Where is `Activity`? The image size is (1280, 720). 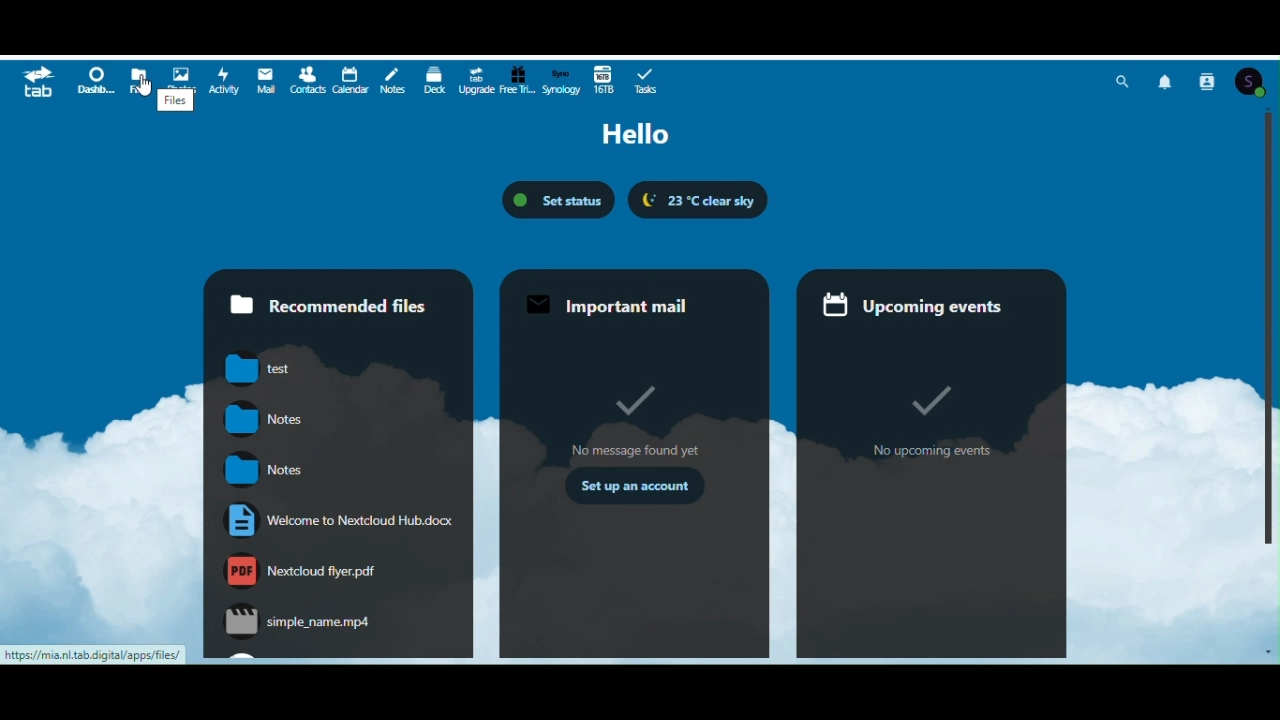
Activity is located at coordinates (225, 78).